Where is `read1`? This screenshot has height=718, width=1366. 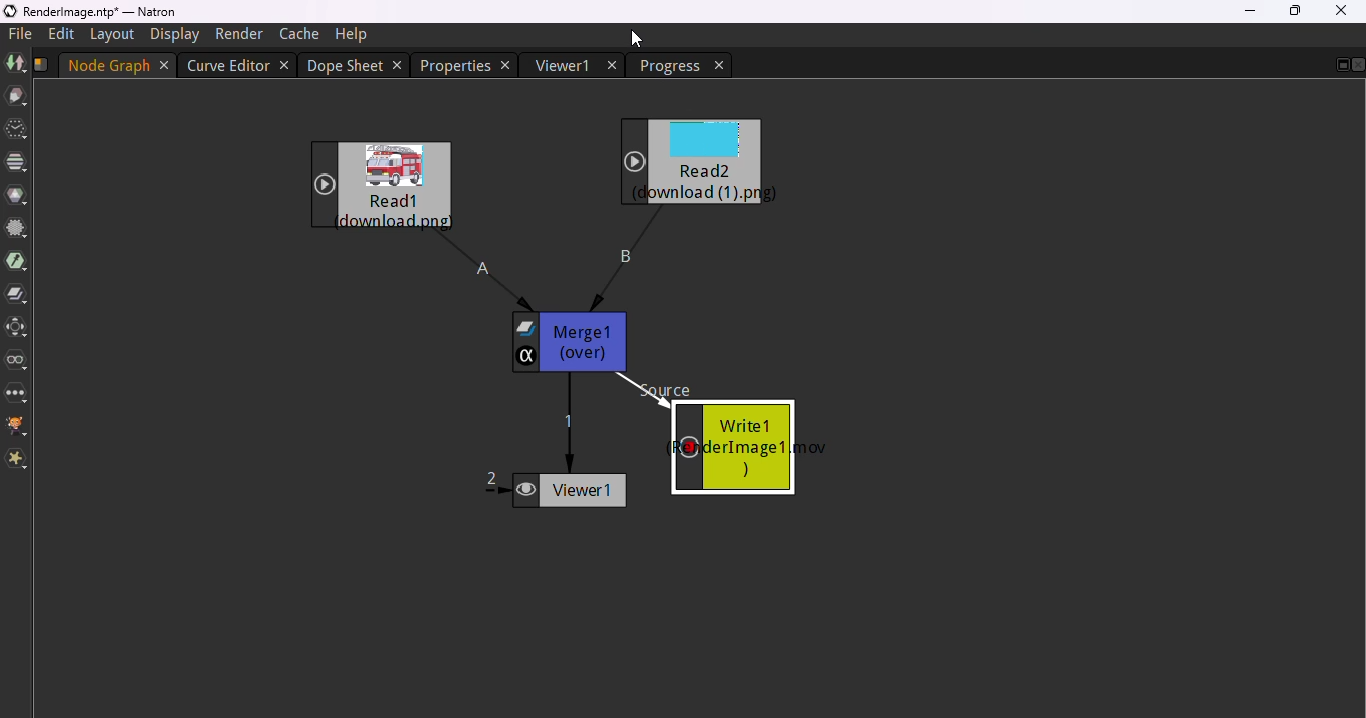 read1 is located at coordinates (381, 184).